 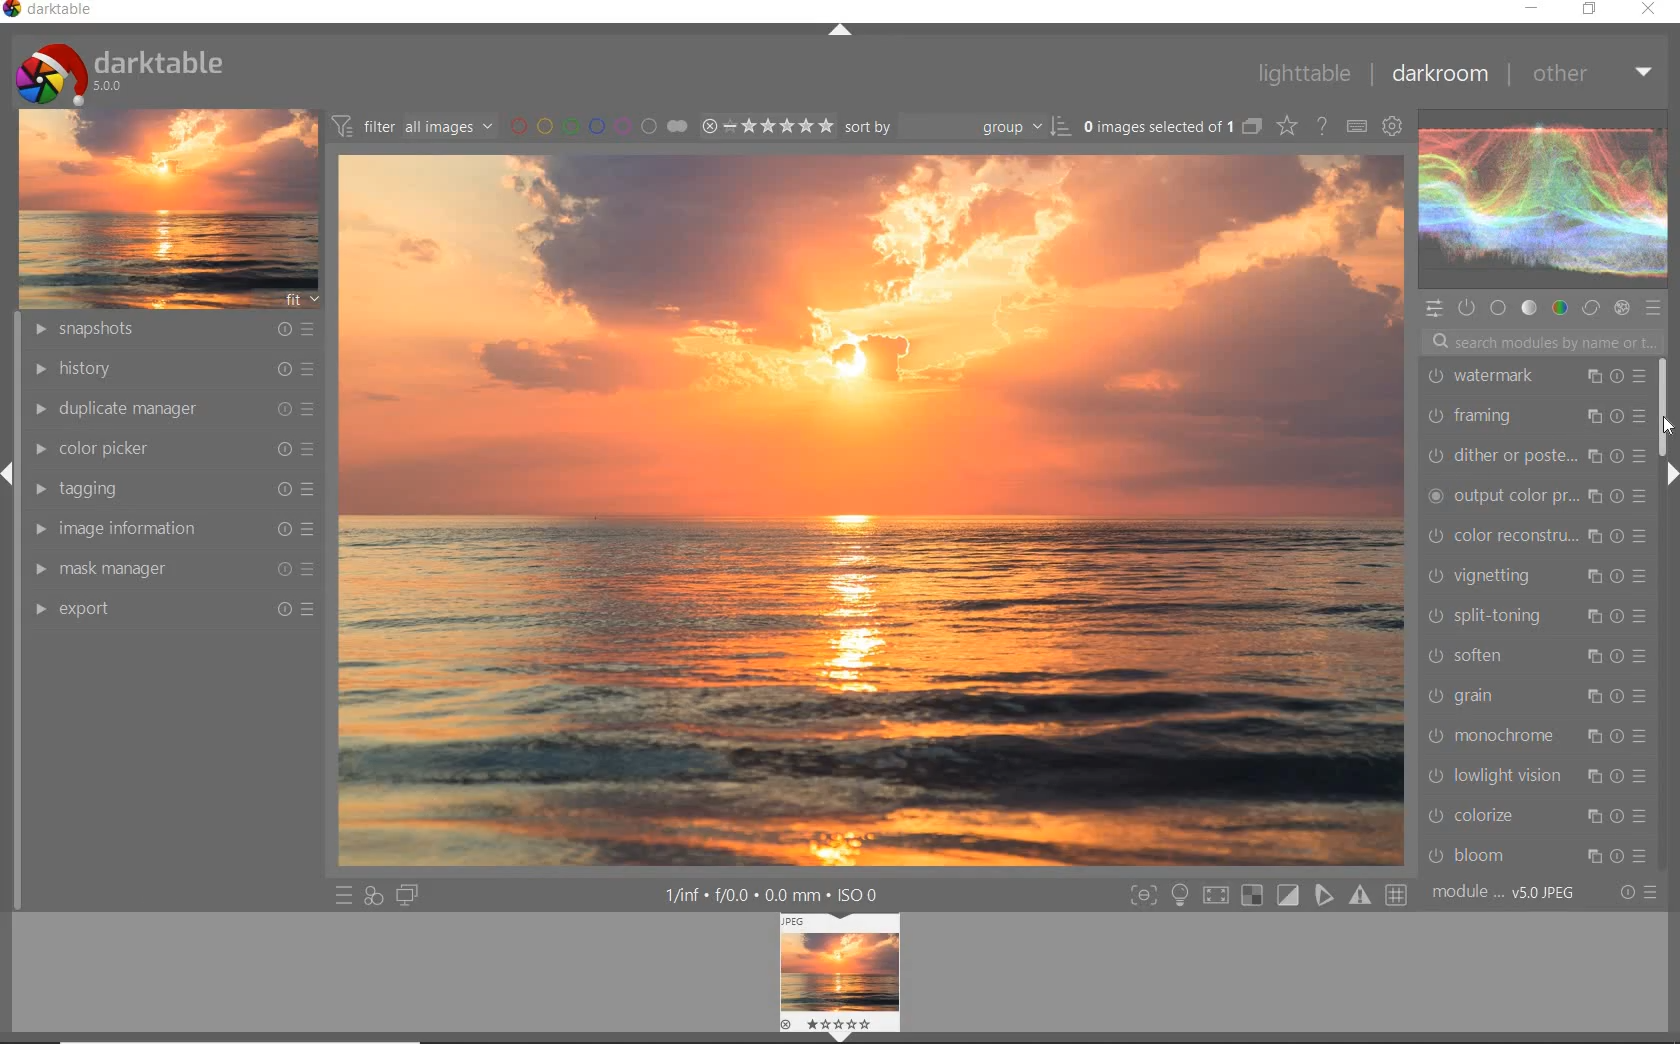 What do you see at coordinates (1544, 341) in the screenshot?
I see `SEARCH MODULES` at bounding box center [1544, 341].